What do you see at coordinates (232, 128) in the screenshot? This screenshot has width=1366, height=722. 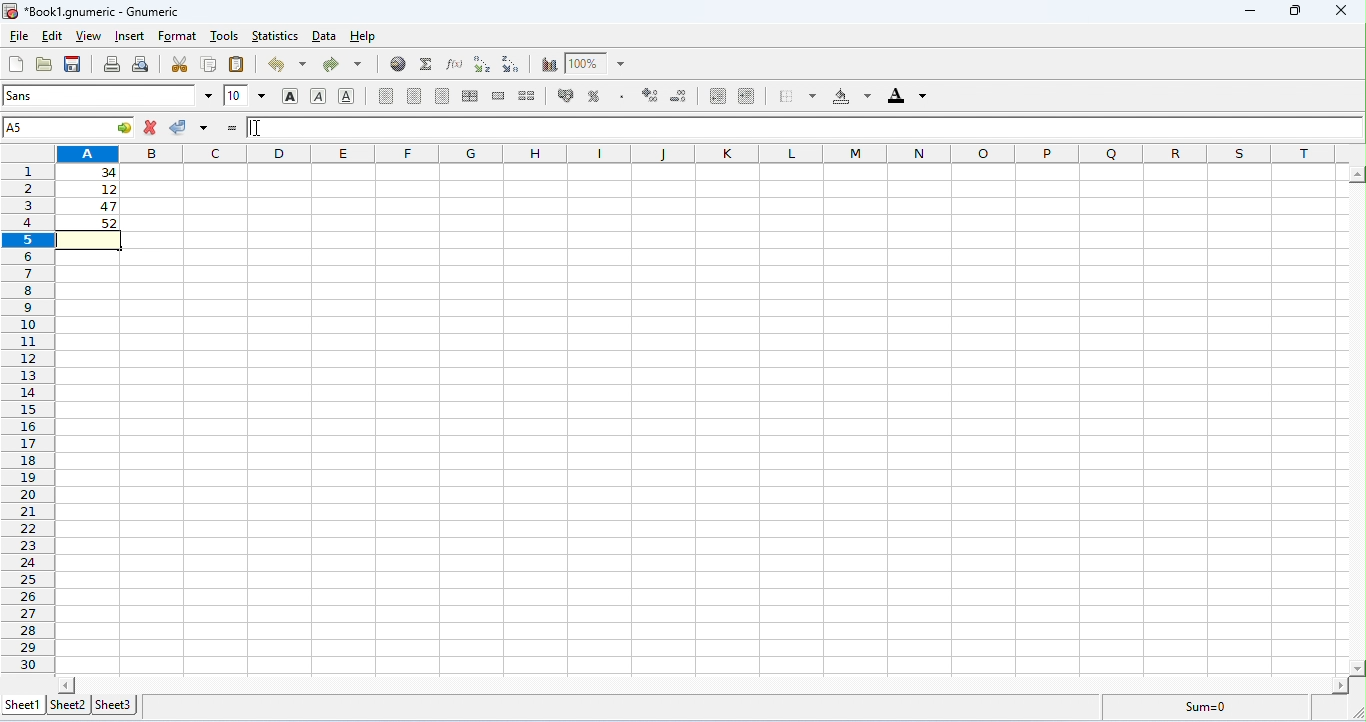 I see `=` at bounding box center [232, 128].